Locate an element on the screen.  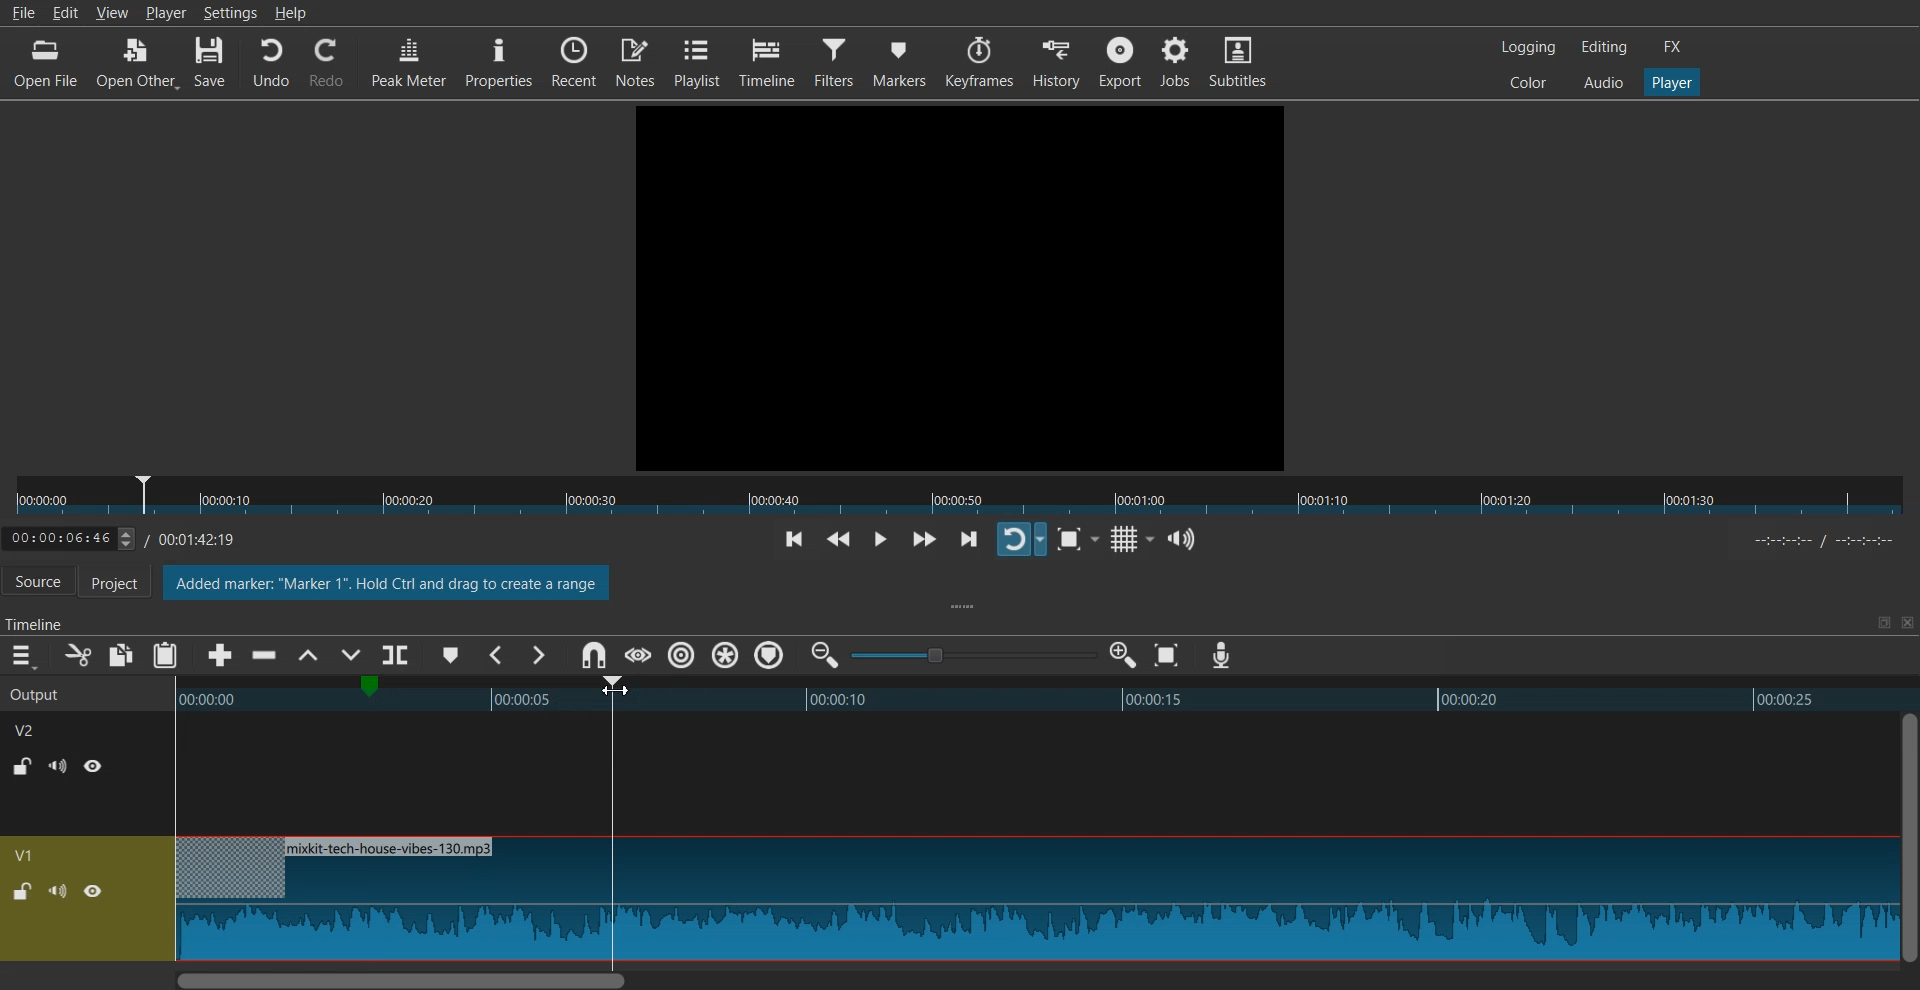
File is located at coordinates (22, 12).